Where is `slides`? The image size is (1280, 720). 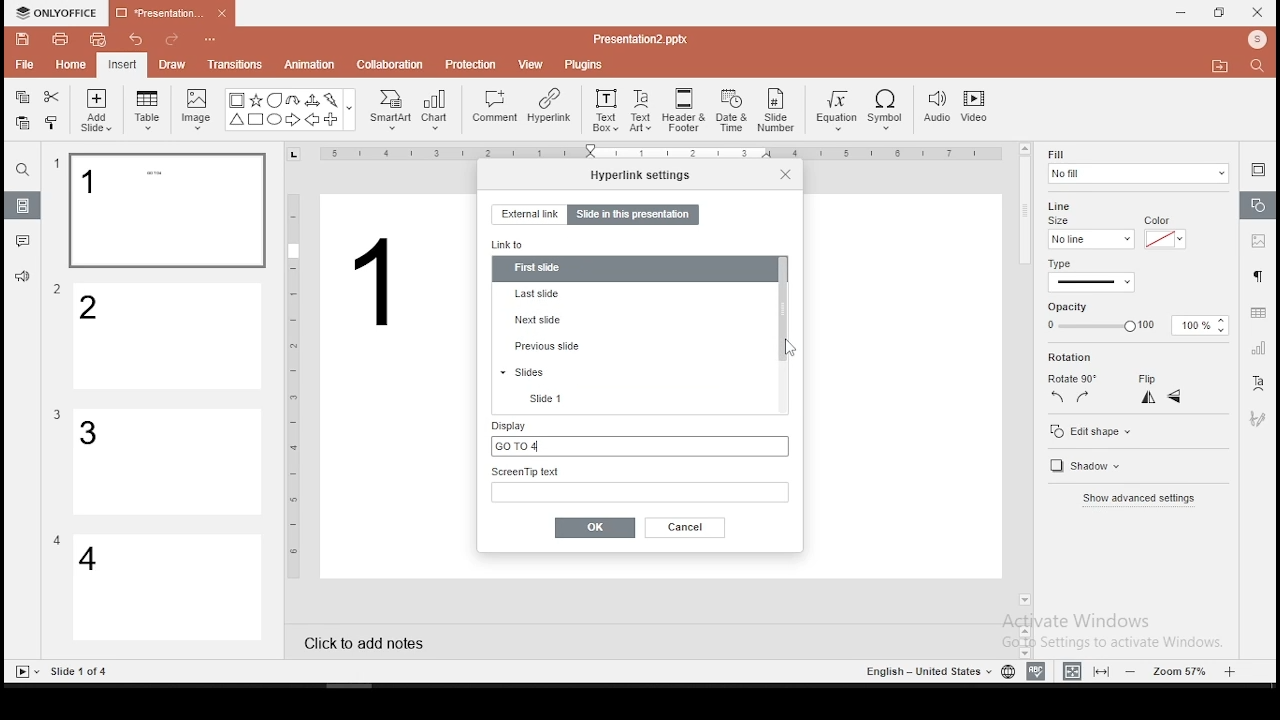 slides is located at coordinates (24, 206).